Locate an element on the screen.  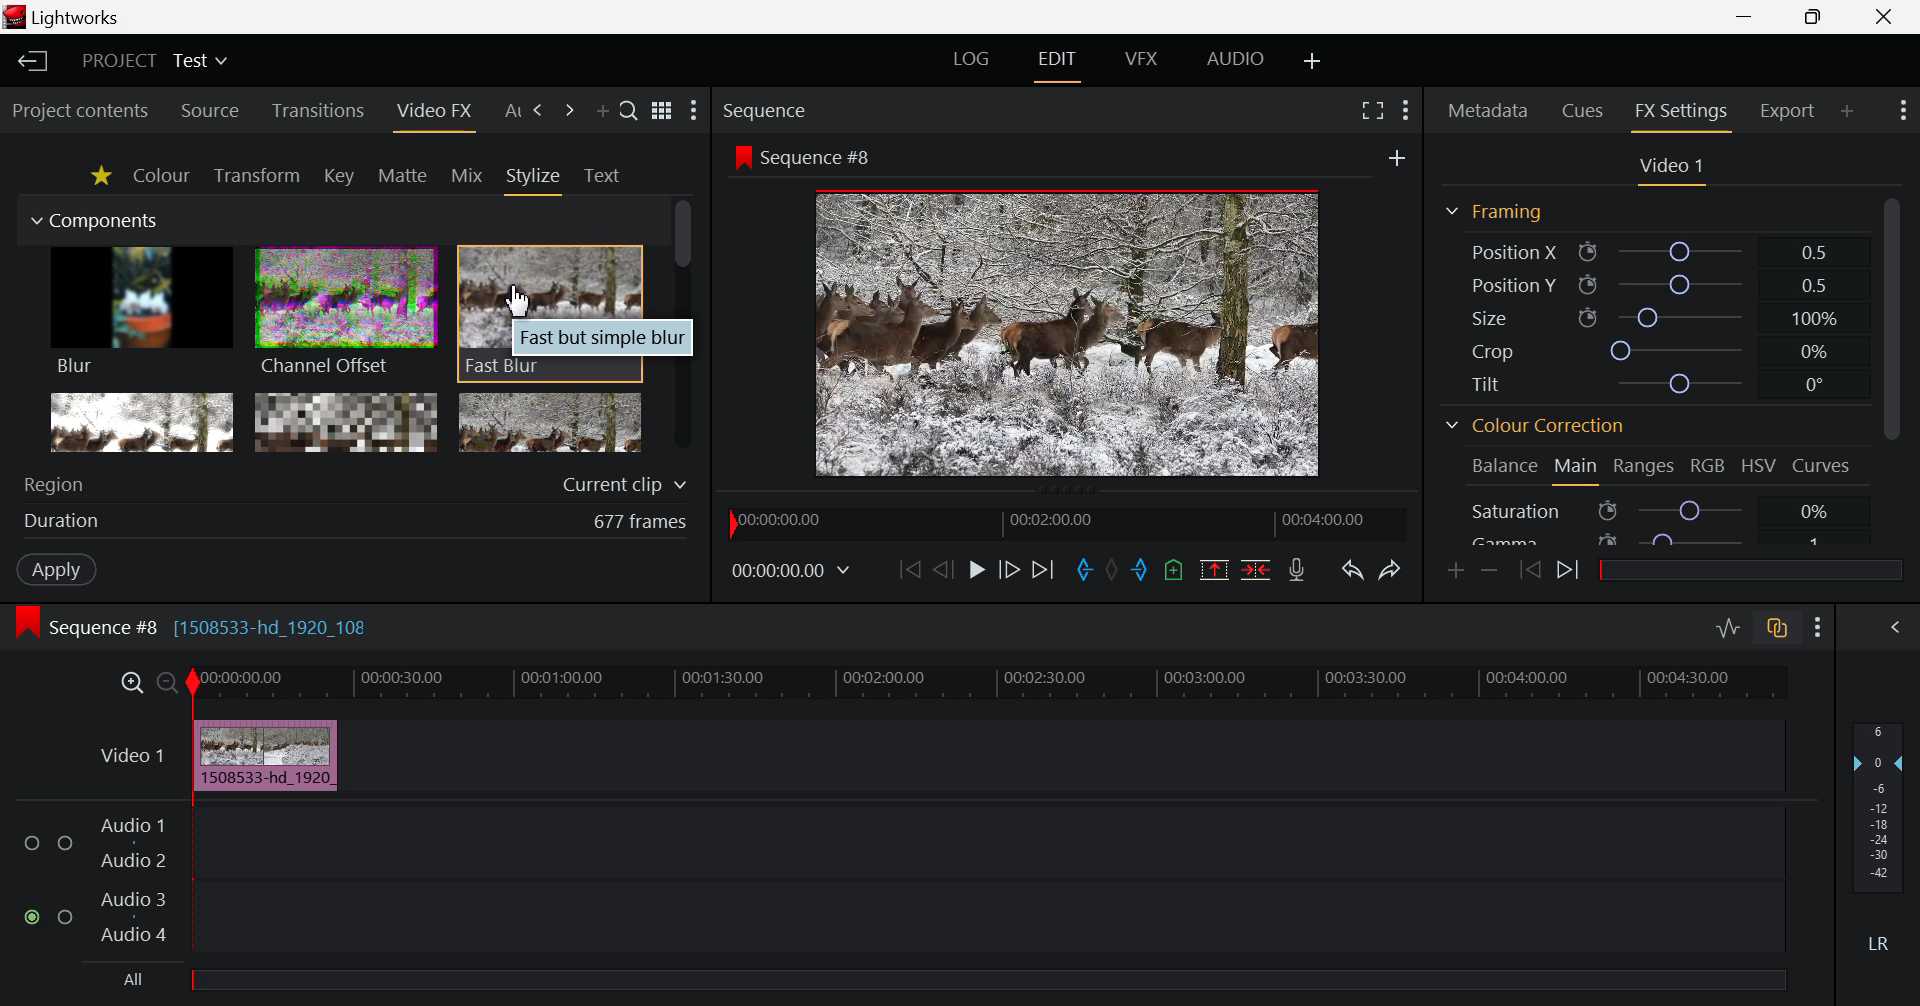
Remove all marks is located at coordinates (1114, 569).